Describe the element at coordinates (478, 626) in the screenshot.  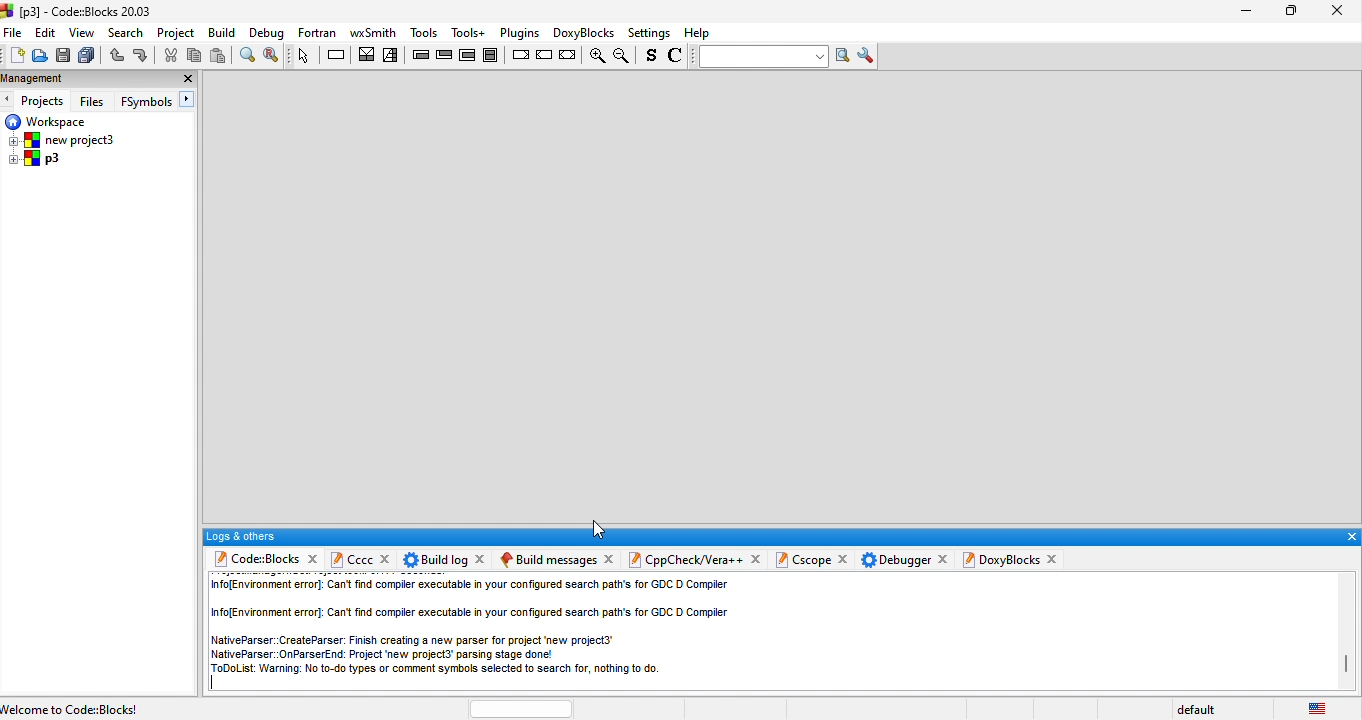
I see `InfofEnvironment error): Can't find compiler executable in your configured search paths for GDC D CompilerInfofEnvironment error}: Can't find compder executable in your configured search path's for GOC D ComperNativeParser-CreateParser Finish creating a new parser for project new profcty”NativeParser-OnParserEnd: Project new projects parsing stage done!'ToDoList Warming: No to-do types or comment symbols selected to search for, nothing to do.` at that location.